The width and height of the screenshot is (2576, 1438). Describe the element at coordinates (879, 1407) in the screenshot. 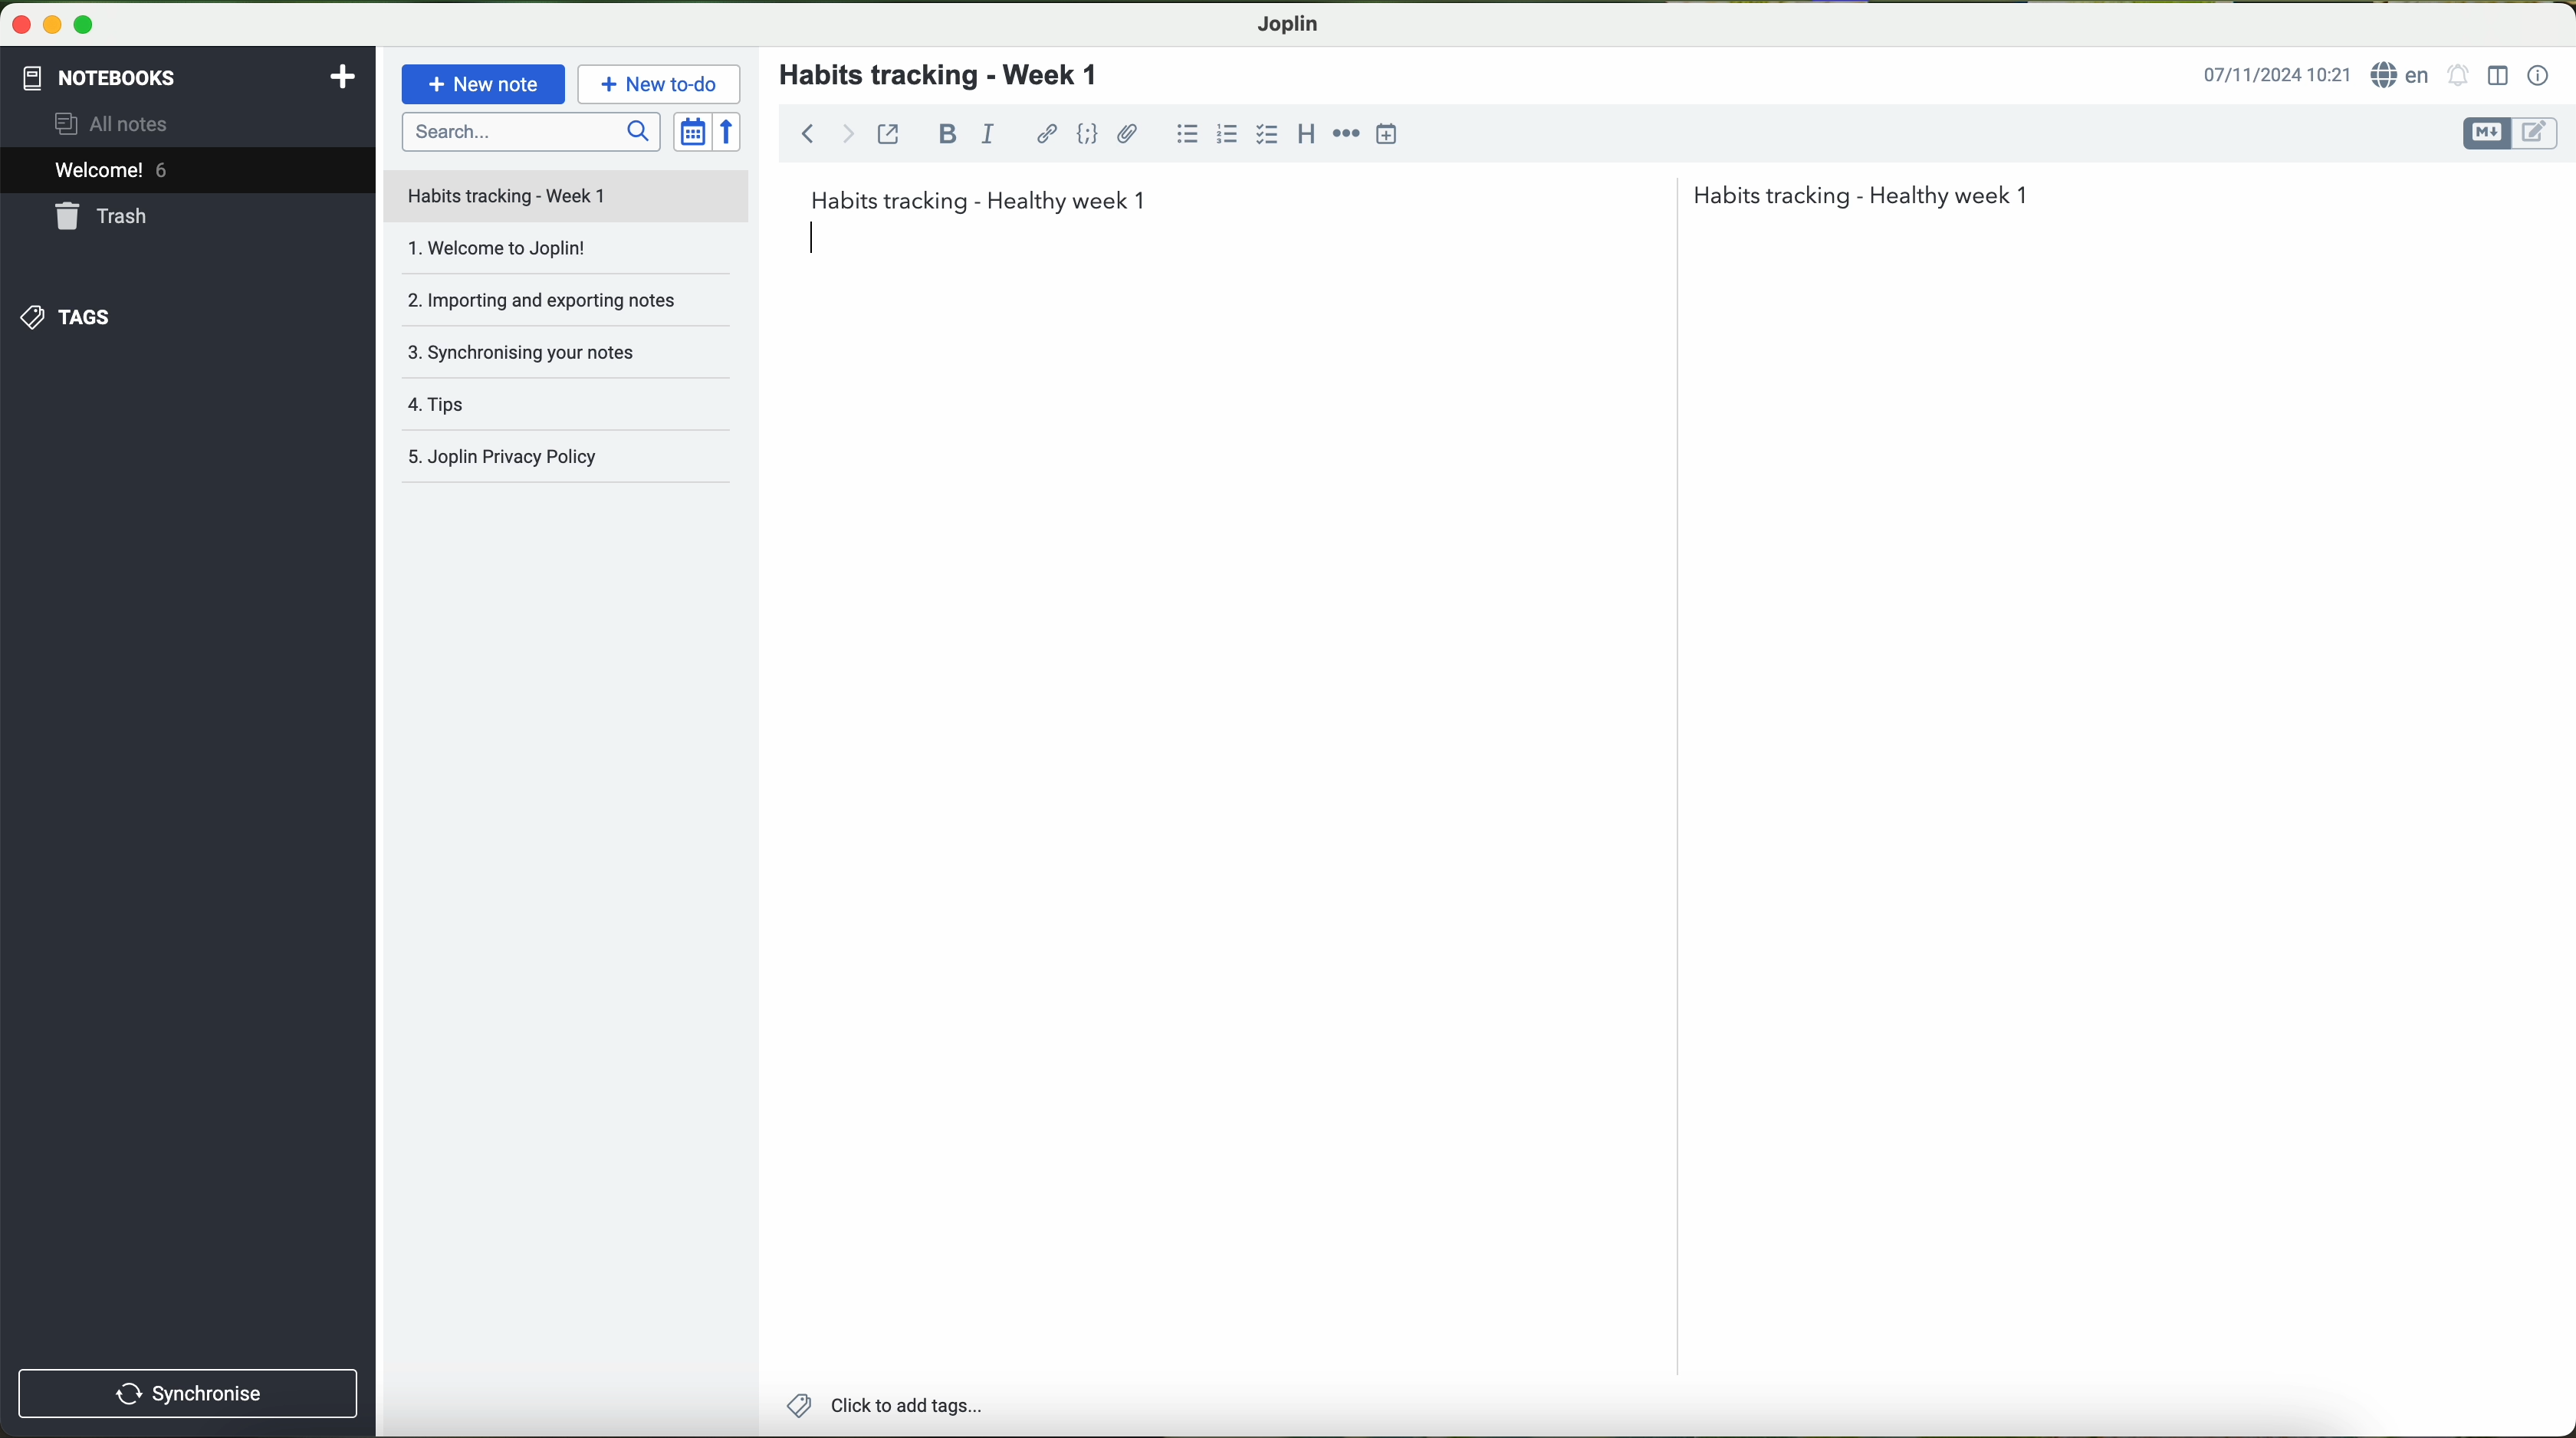

I see `add tags` at that location.